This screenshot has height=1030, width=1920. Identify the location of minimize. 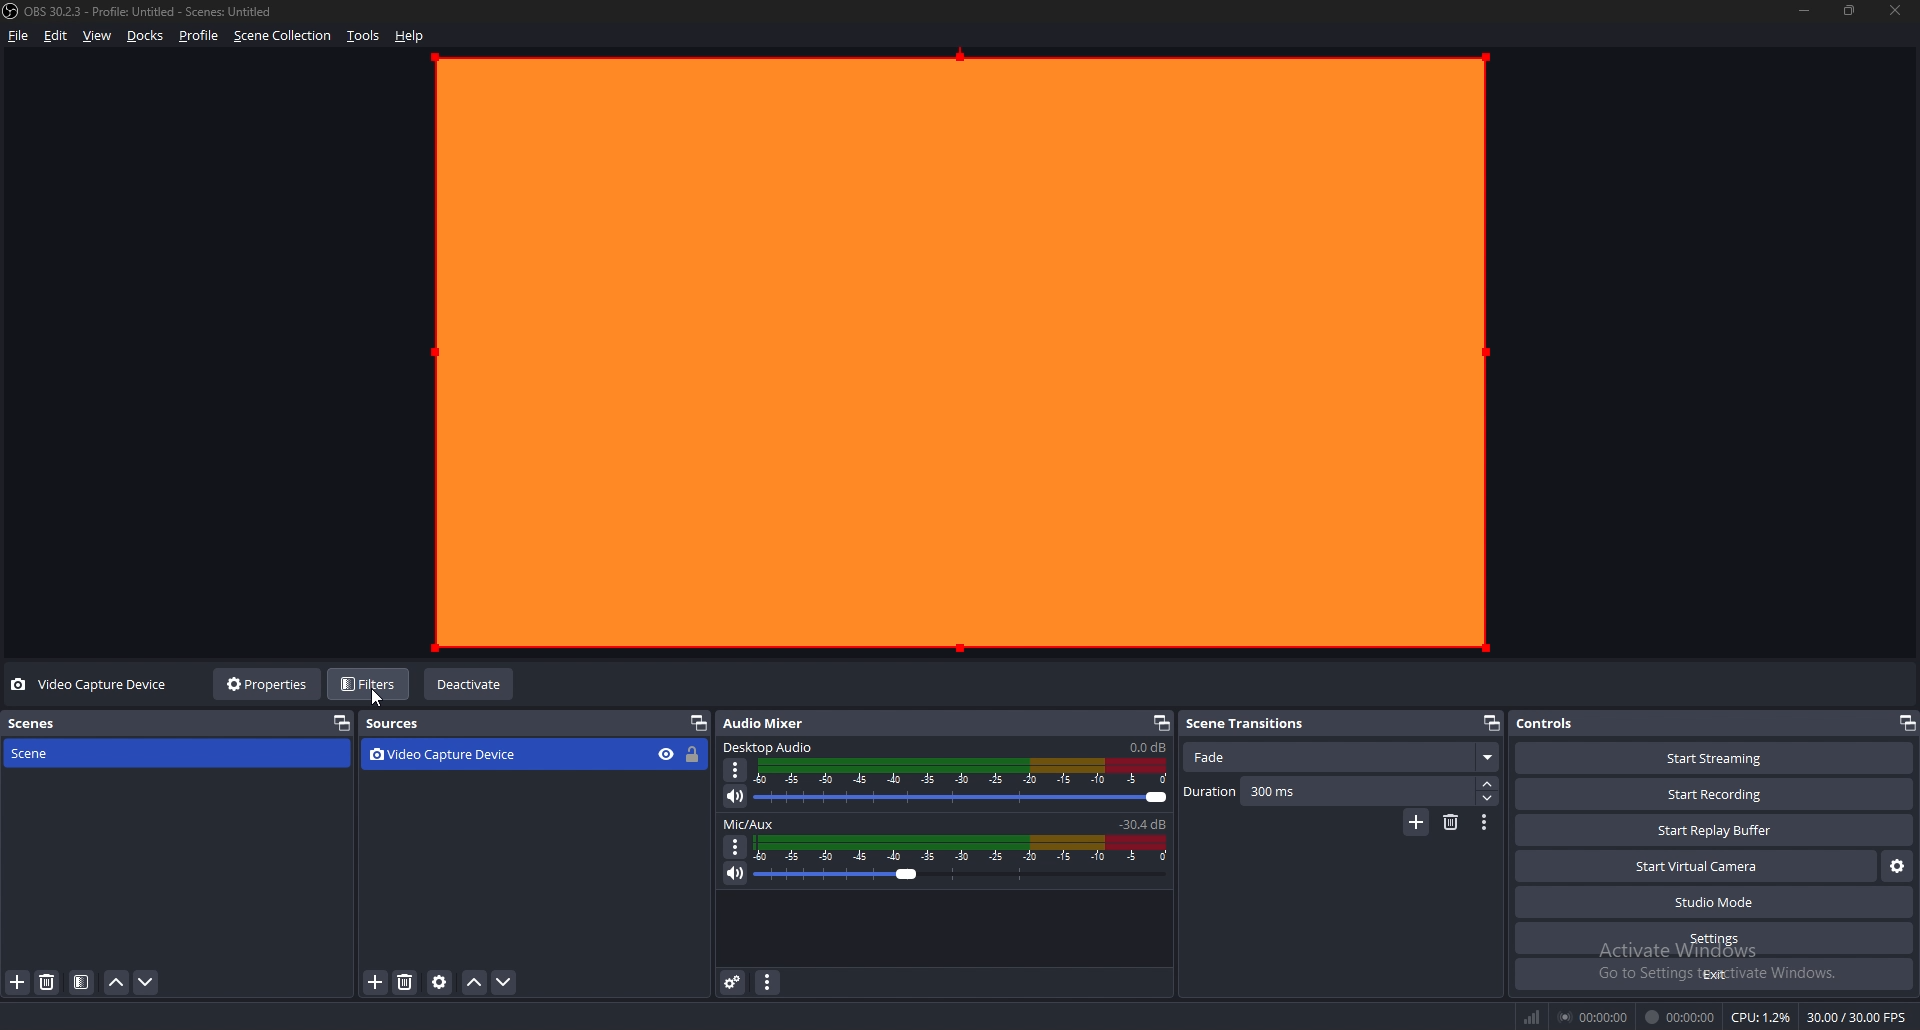
(1805, 11).